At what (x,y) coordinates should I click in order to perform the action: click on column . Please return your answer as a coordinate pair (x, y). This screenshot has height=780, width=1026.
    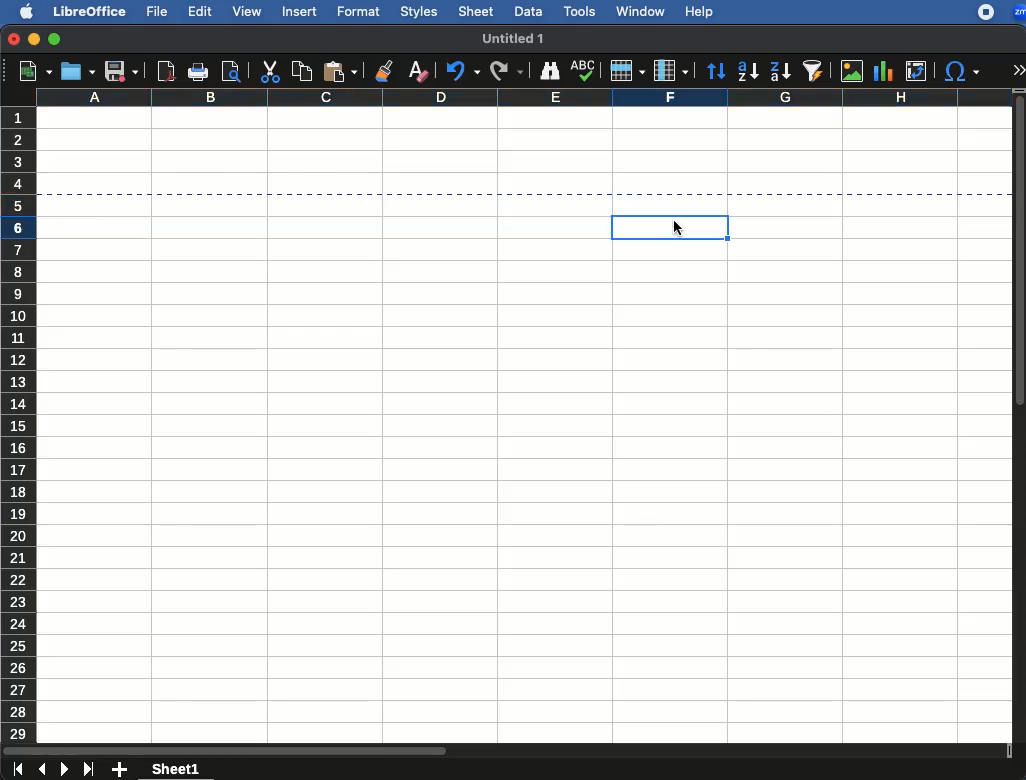
    Looking at the image, I should click on (669, 70).